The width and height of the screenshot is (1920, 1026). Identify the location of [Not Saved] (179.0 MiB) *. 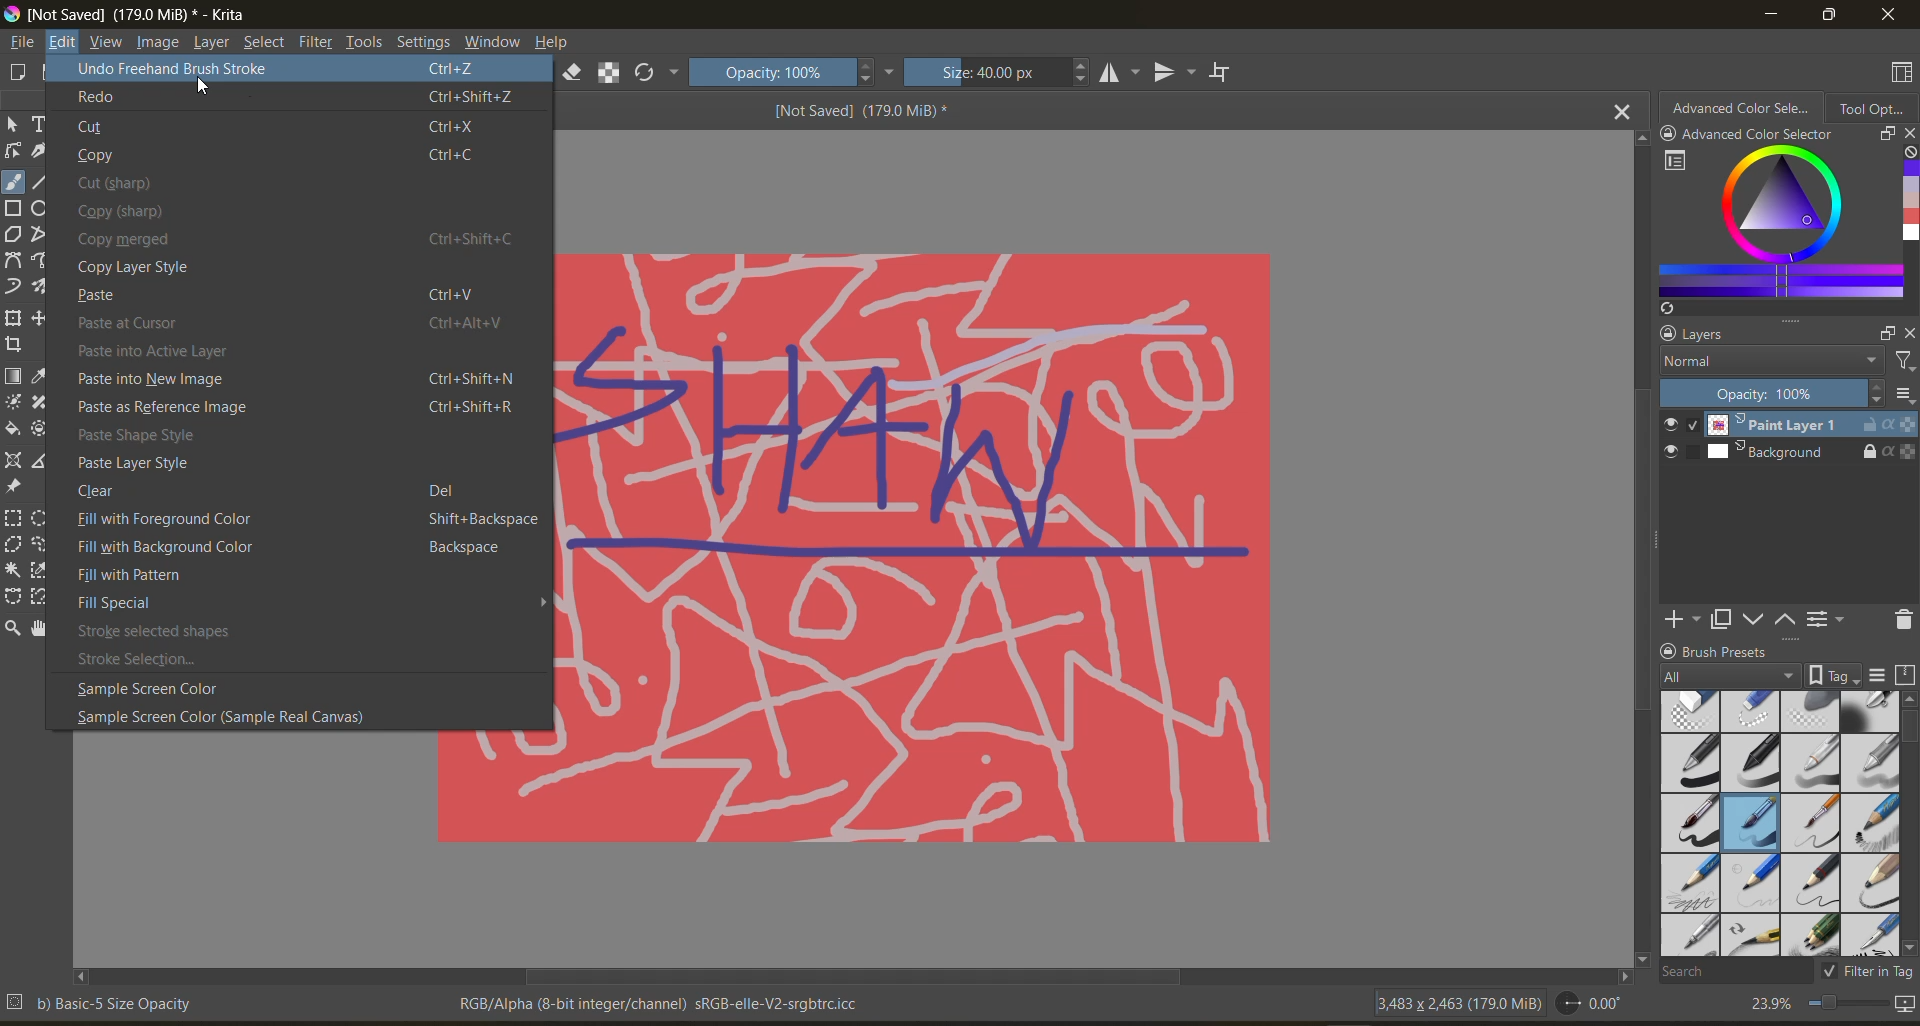
(860, 110).